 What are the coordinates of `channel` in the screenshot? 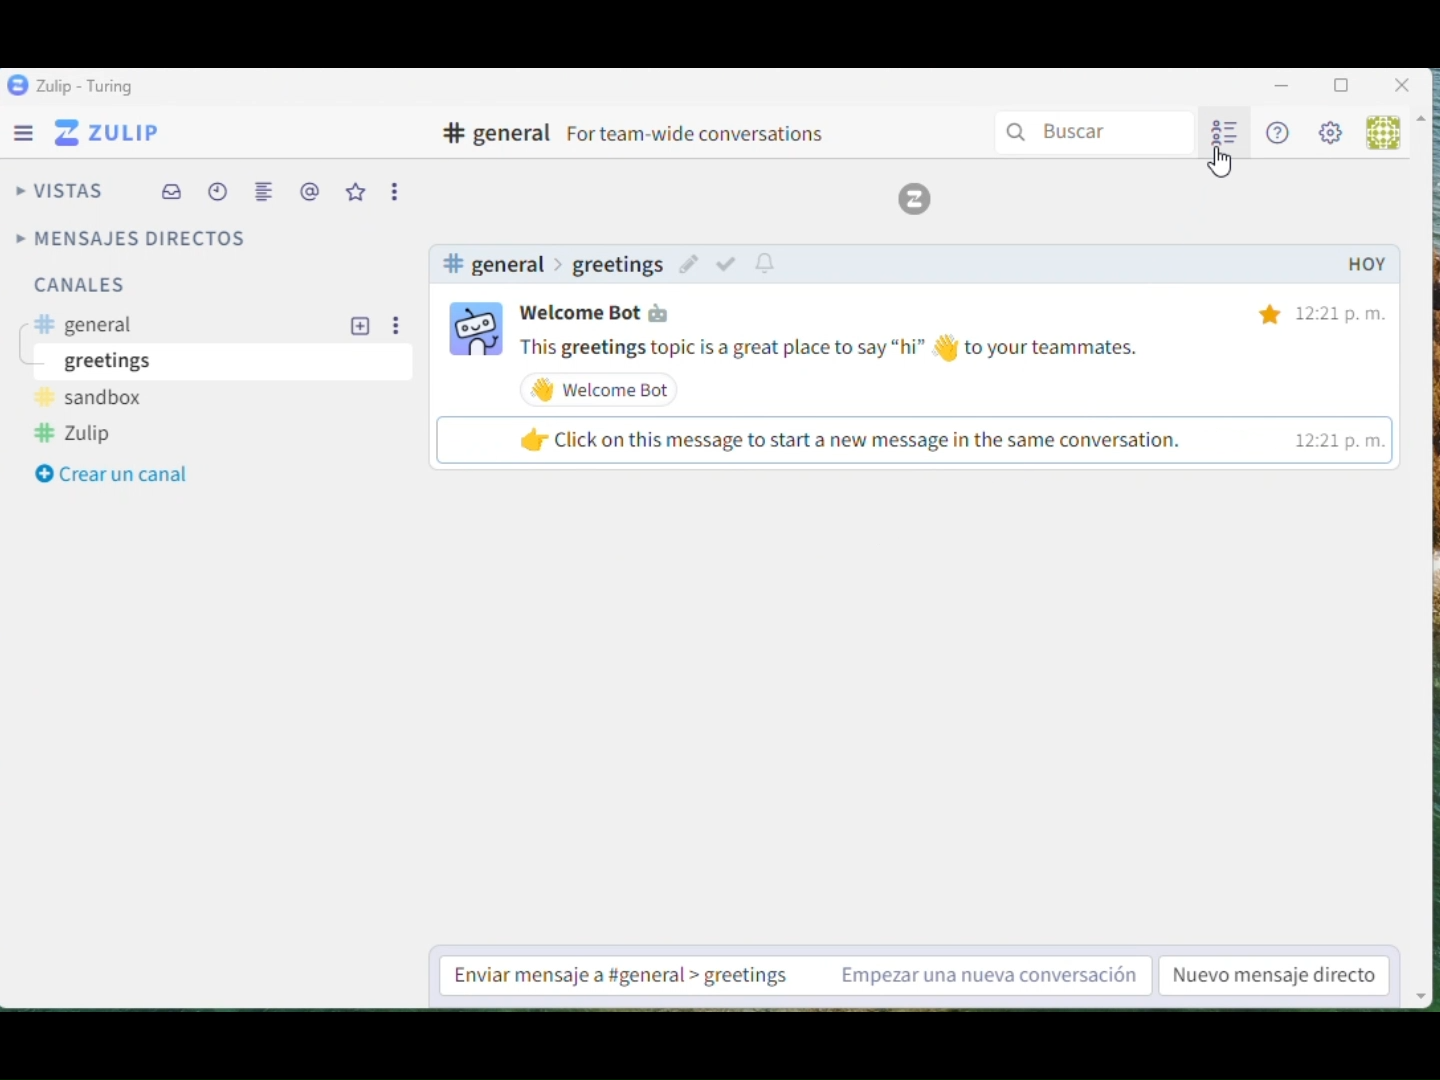 It's located at (552, 263).